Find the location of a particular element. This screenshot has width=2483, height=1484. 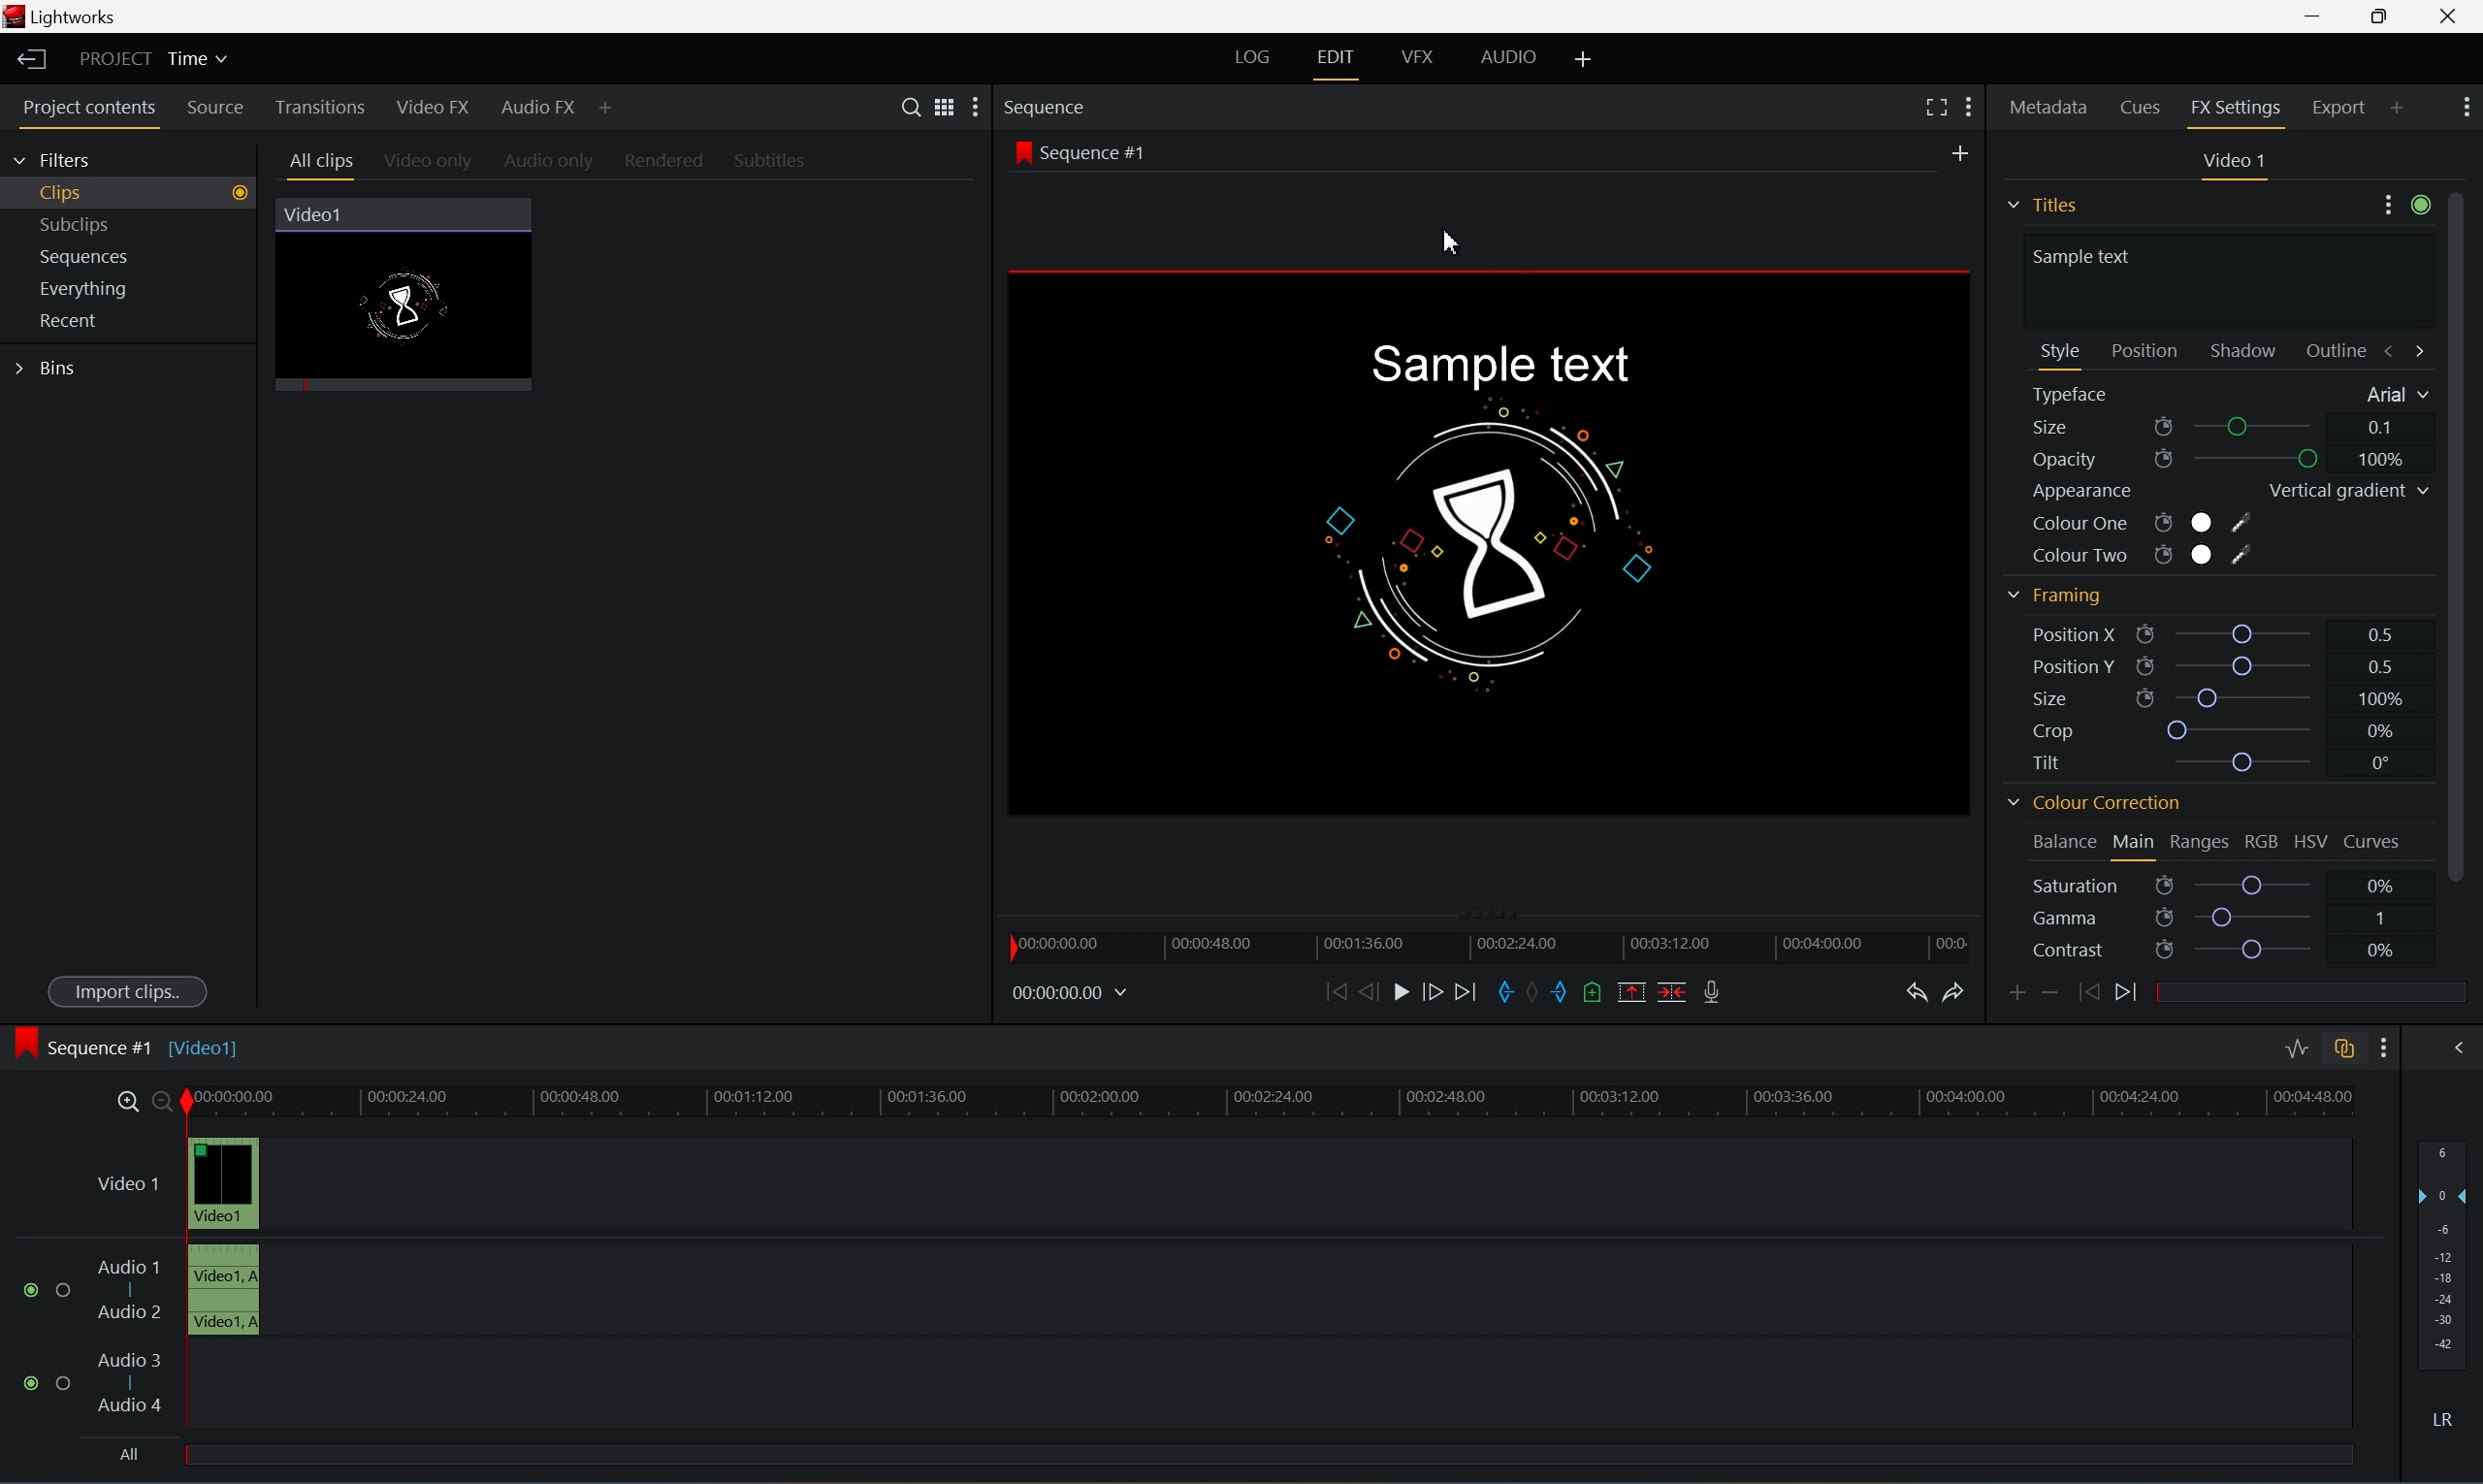

slider is located at coordinates (2263, 428).